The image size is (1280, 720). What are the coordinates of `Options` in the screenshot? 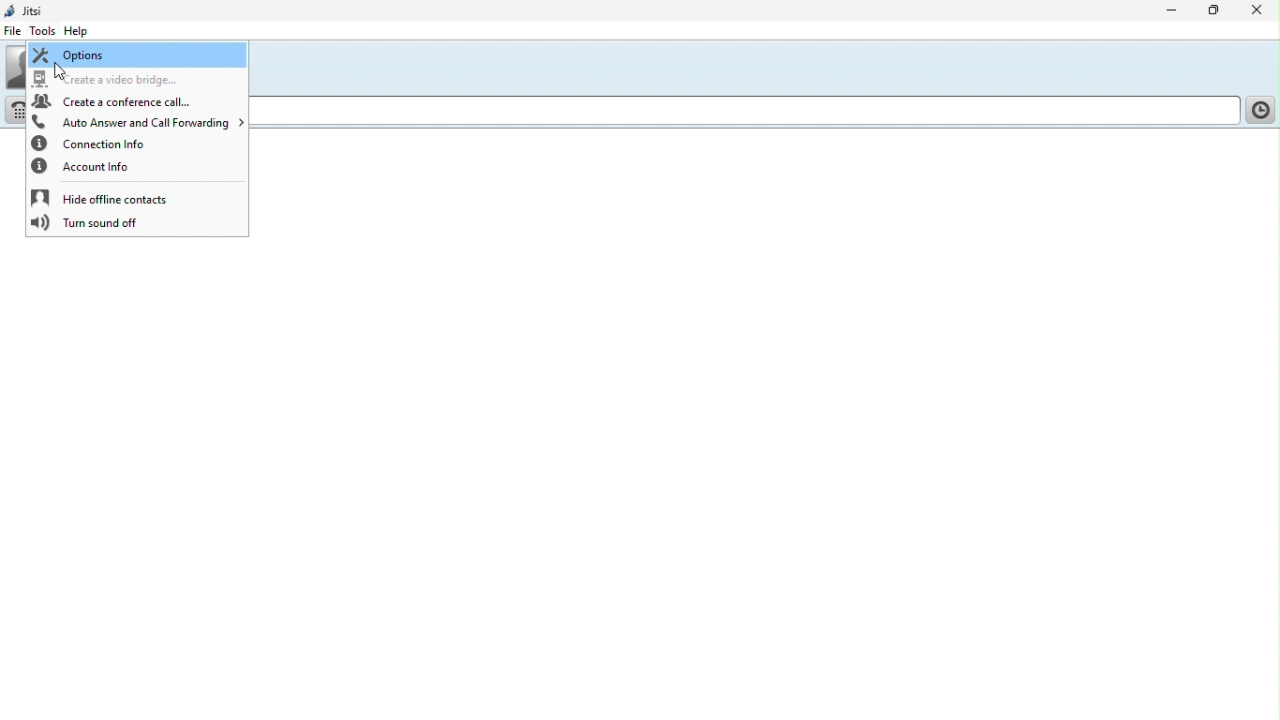 It's located at (135, 55).